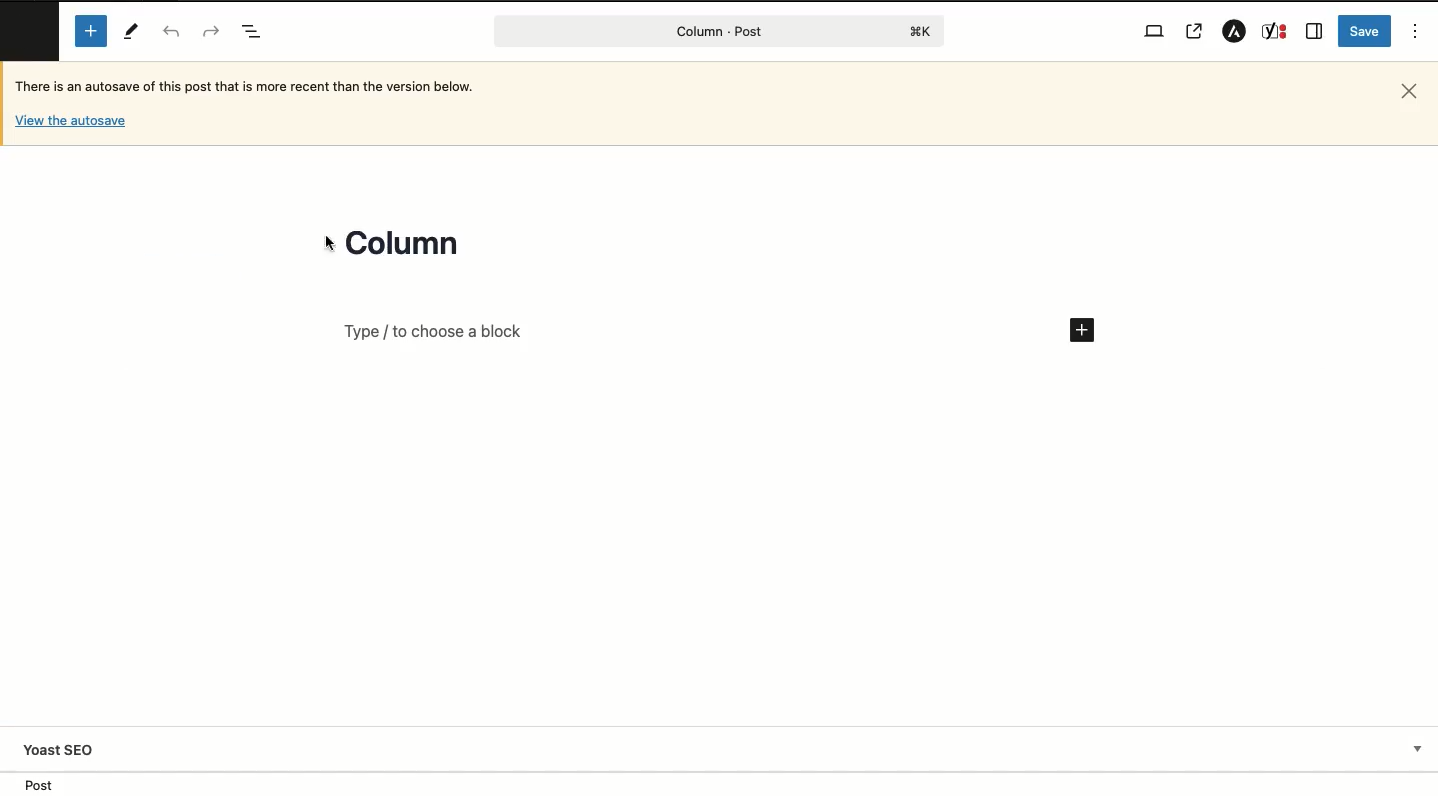  Describe the element at coordinates (405, 243) in the screenshot. I see `Title` at that location.